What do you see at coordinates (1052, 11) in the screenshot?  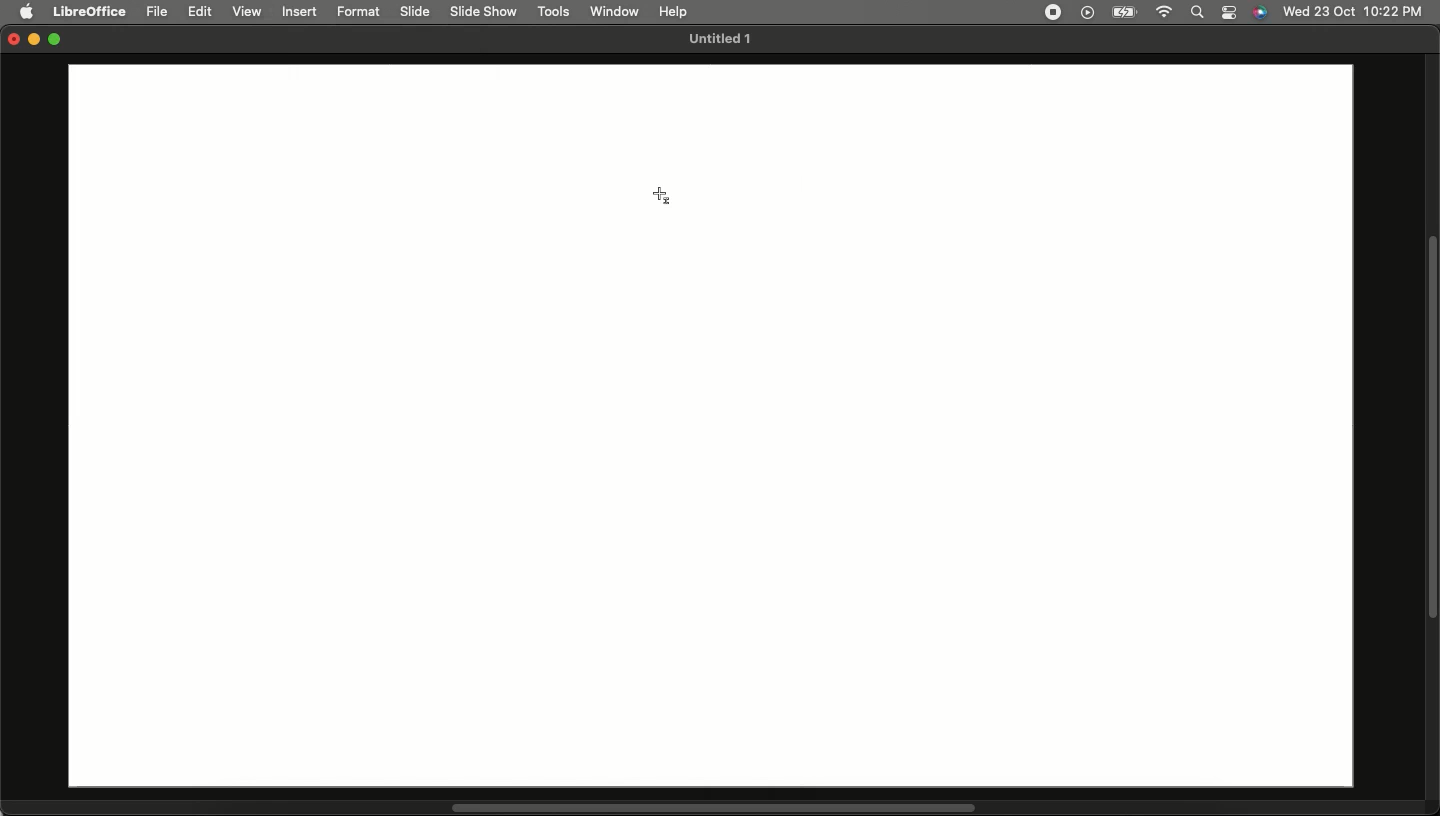 I see `Recording` at bounding box center [1052, 11].